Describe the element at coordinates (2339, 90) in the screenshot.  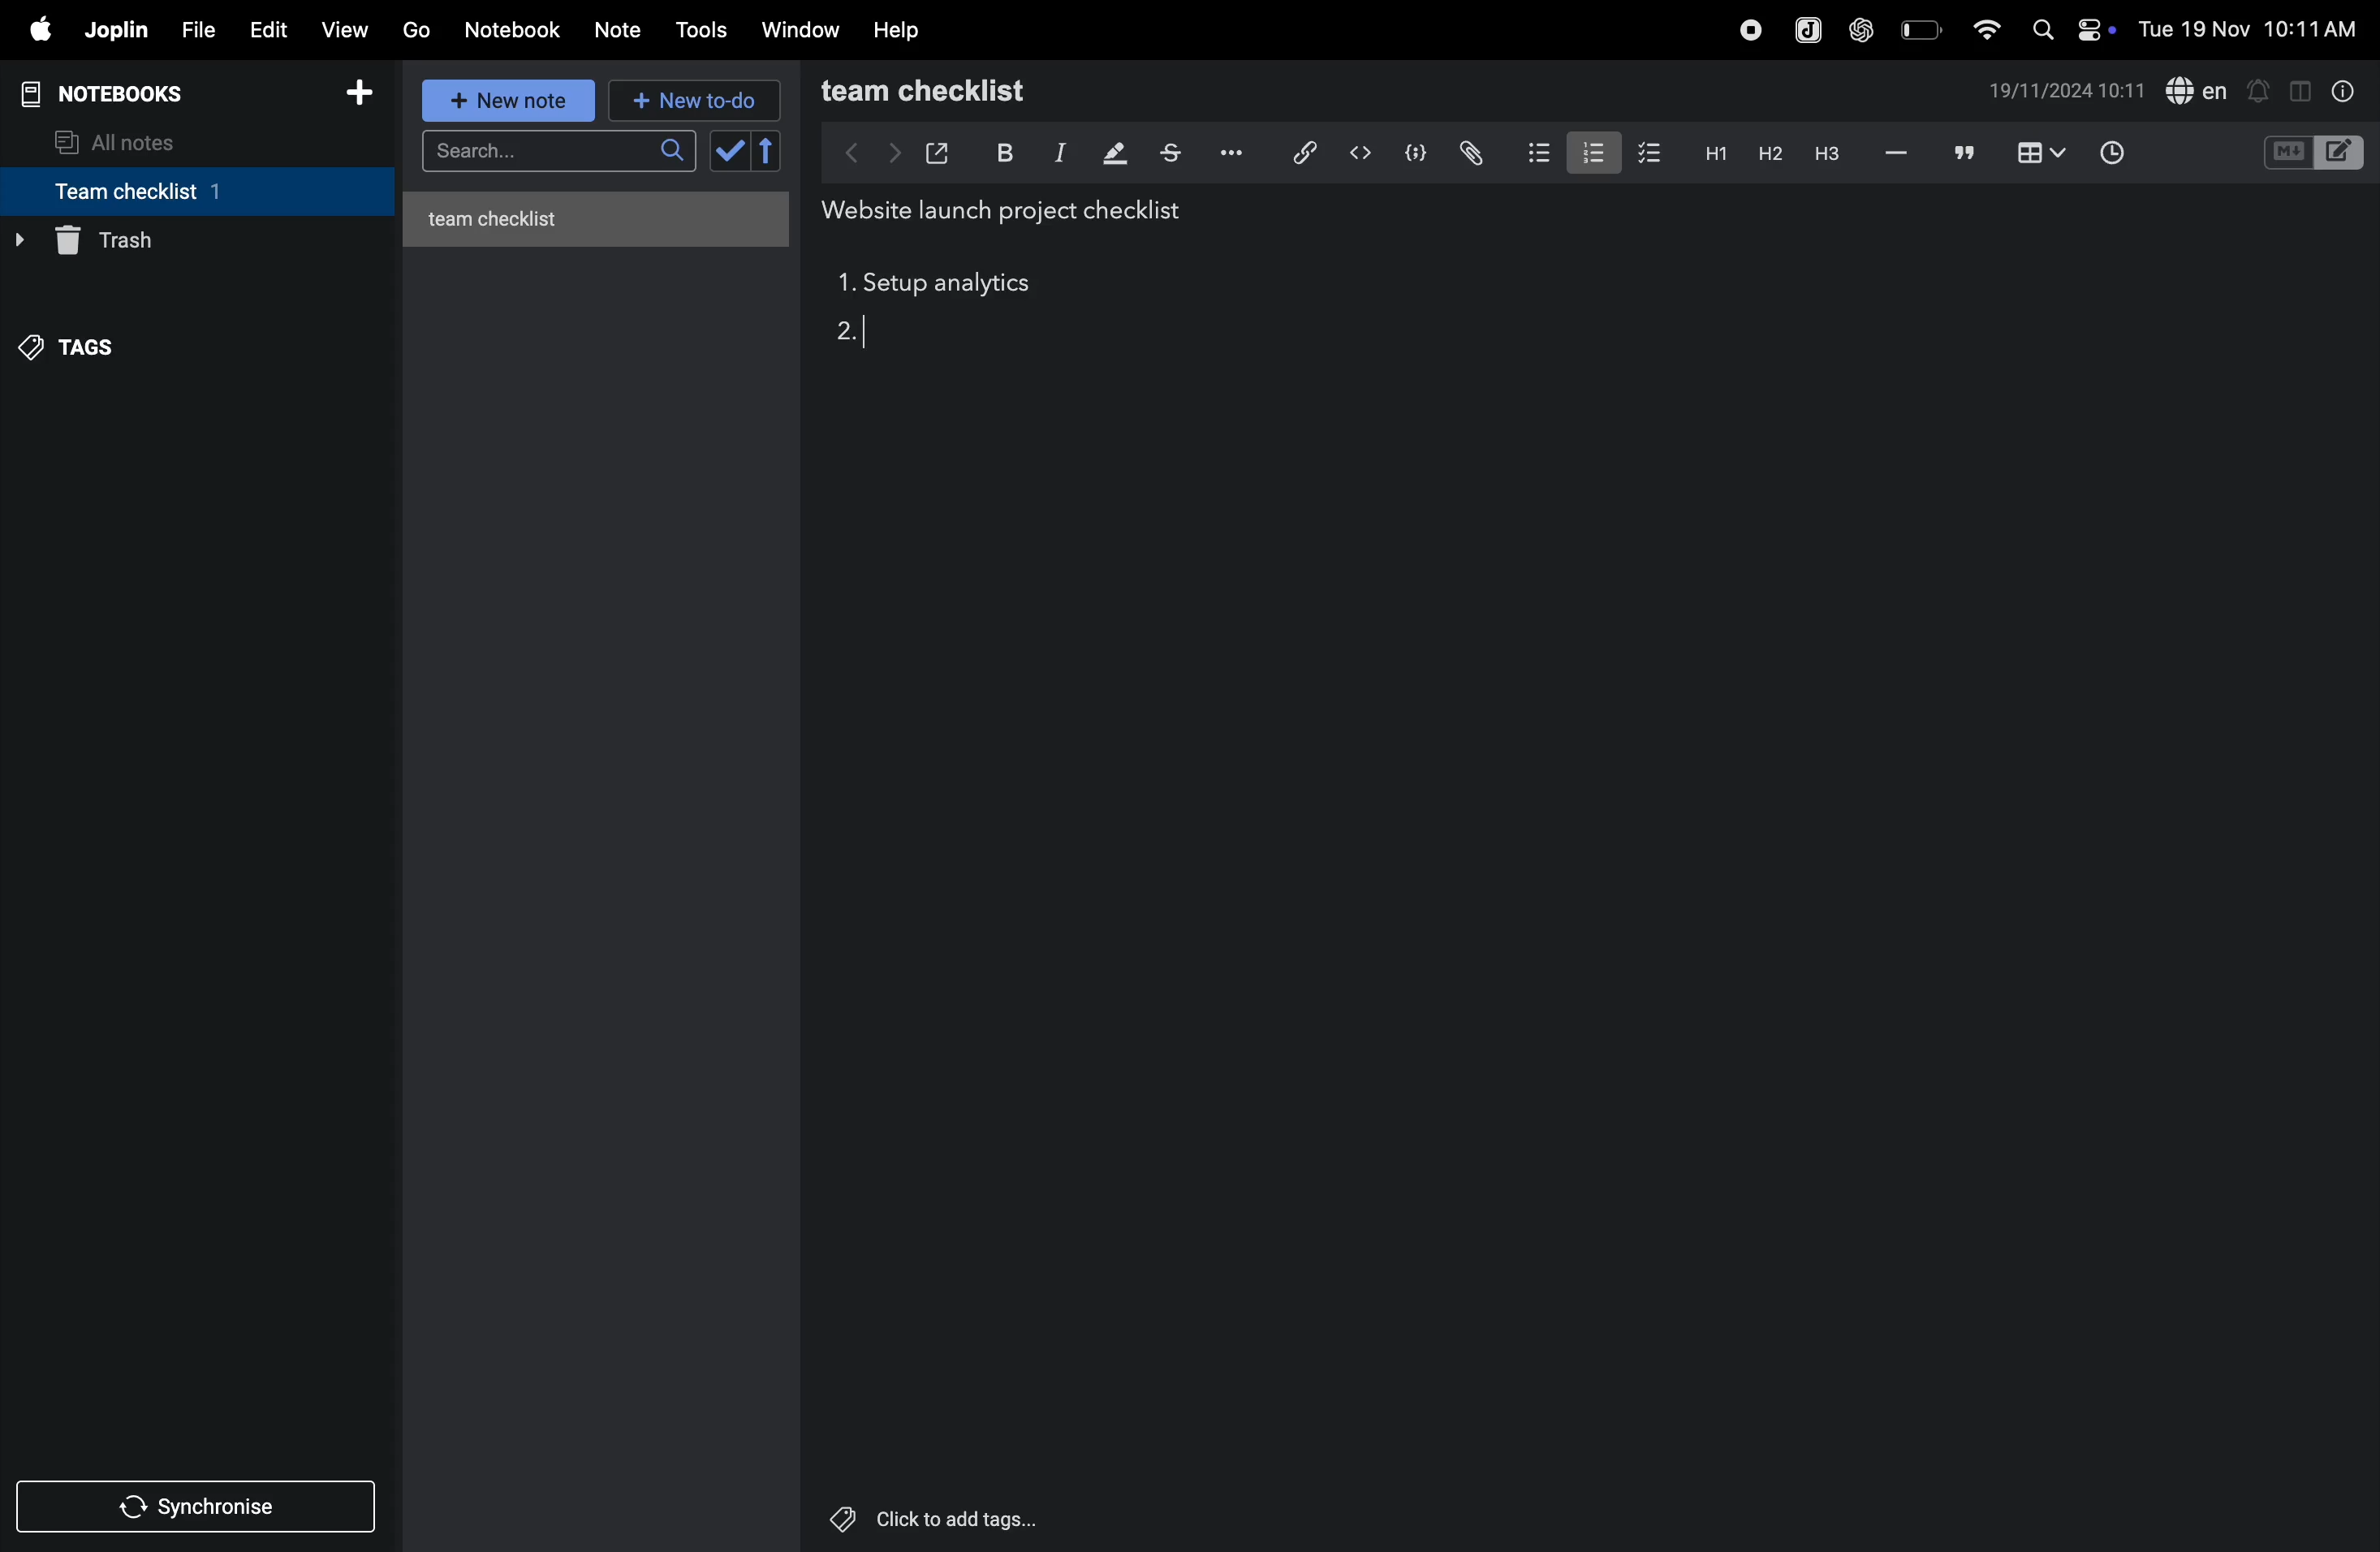
I see `info` at that location.